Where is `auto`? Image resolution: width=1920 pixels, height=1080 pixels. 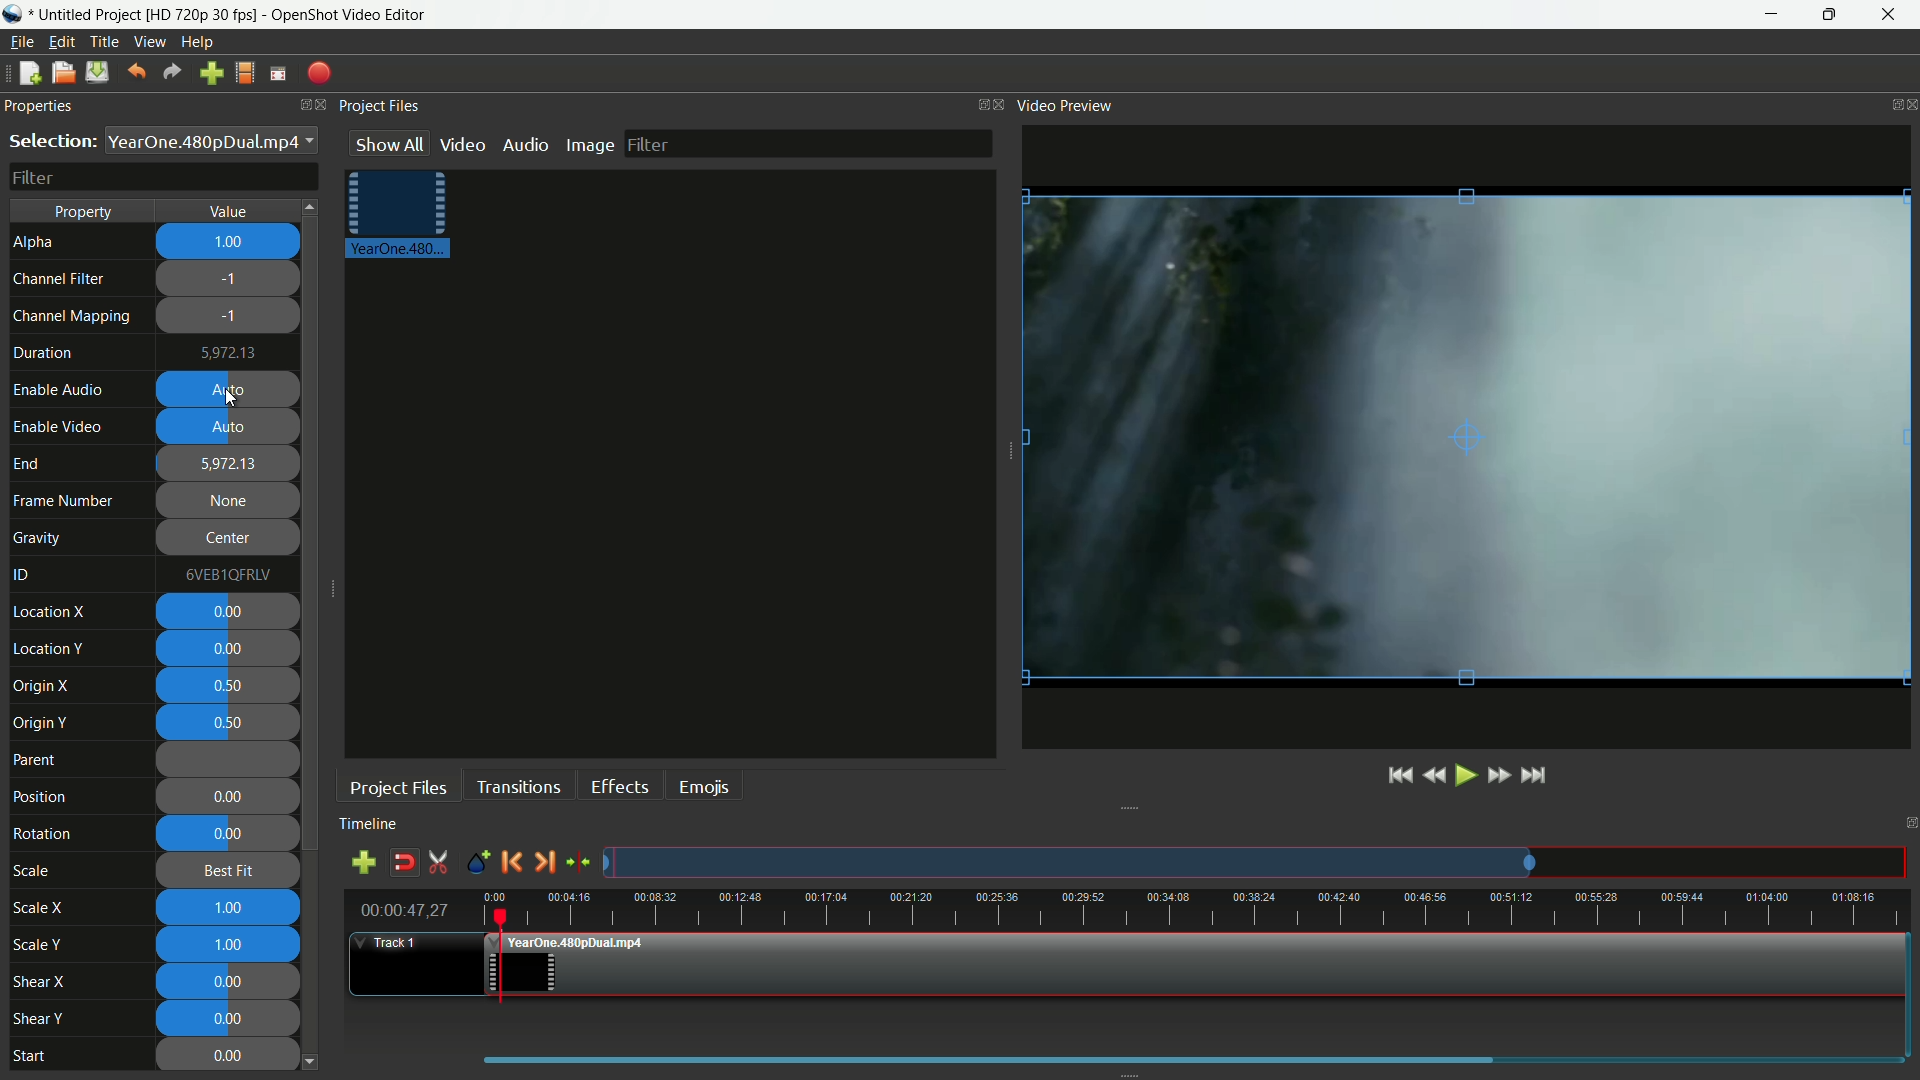
auto is located at coordinates (231, 426).